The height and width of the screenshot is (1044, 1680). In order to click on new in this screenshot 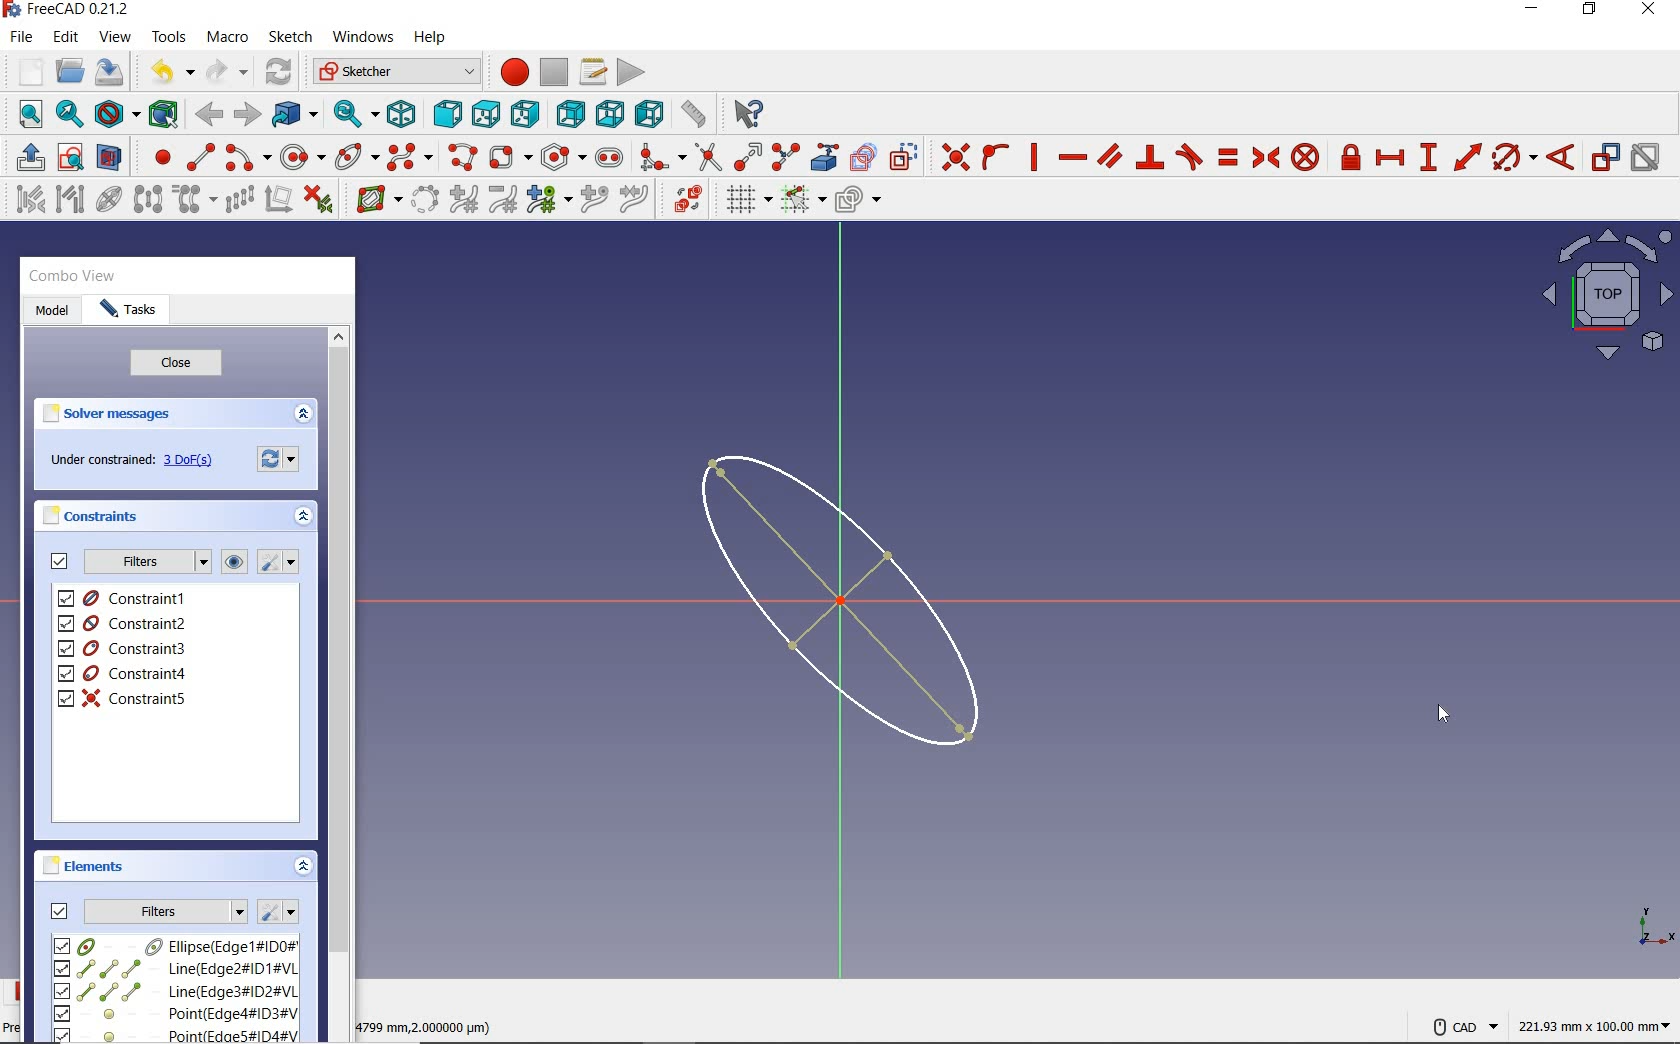, I will do `click(25, 71)`.